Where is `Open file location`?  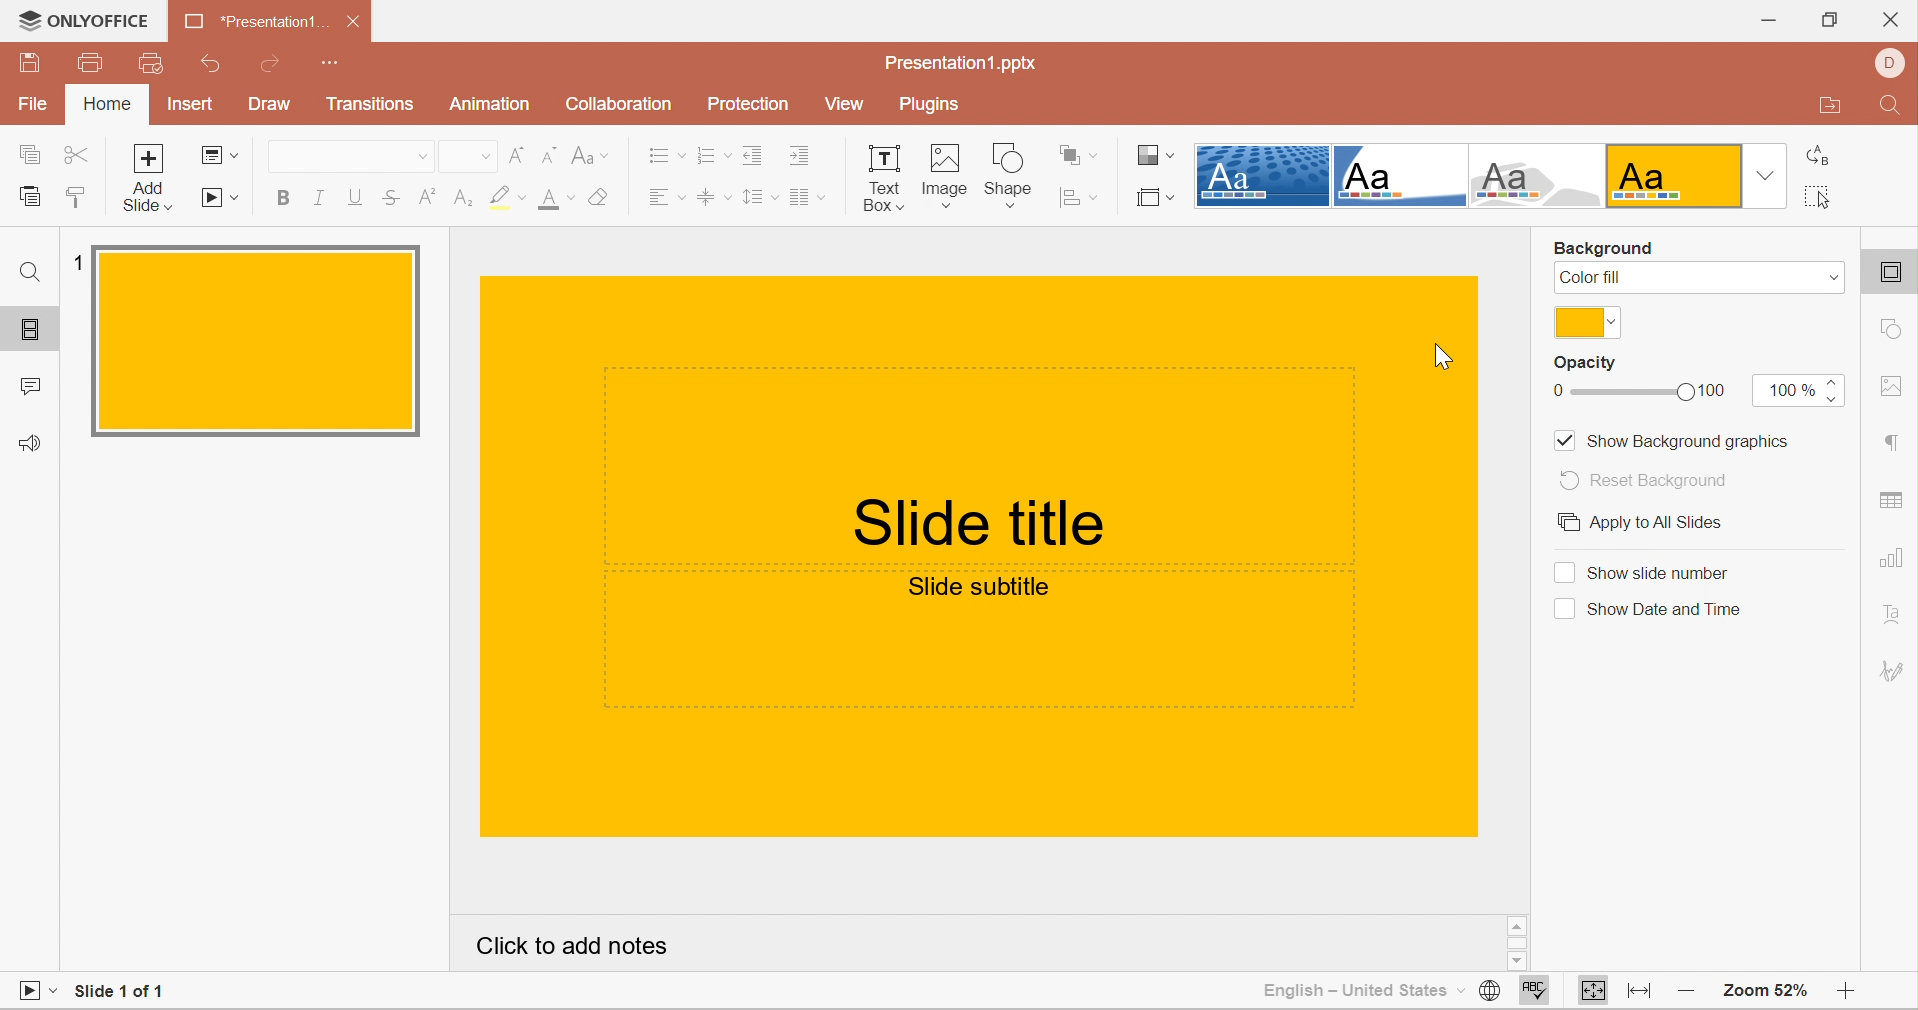 Open file location is located at coordinates (1830, 108).